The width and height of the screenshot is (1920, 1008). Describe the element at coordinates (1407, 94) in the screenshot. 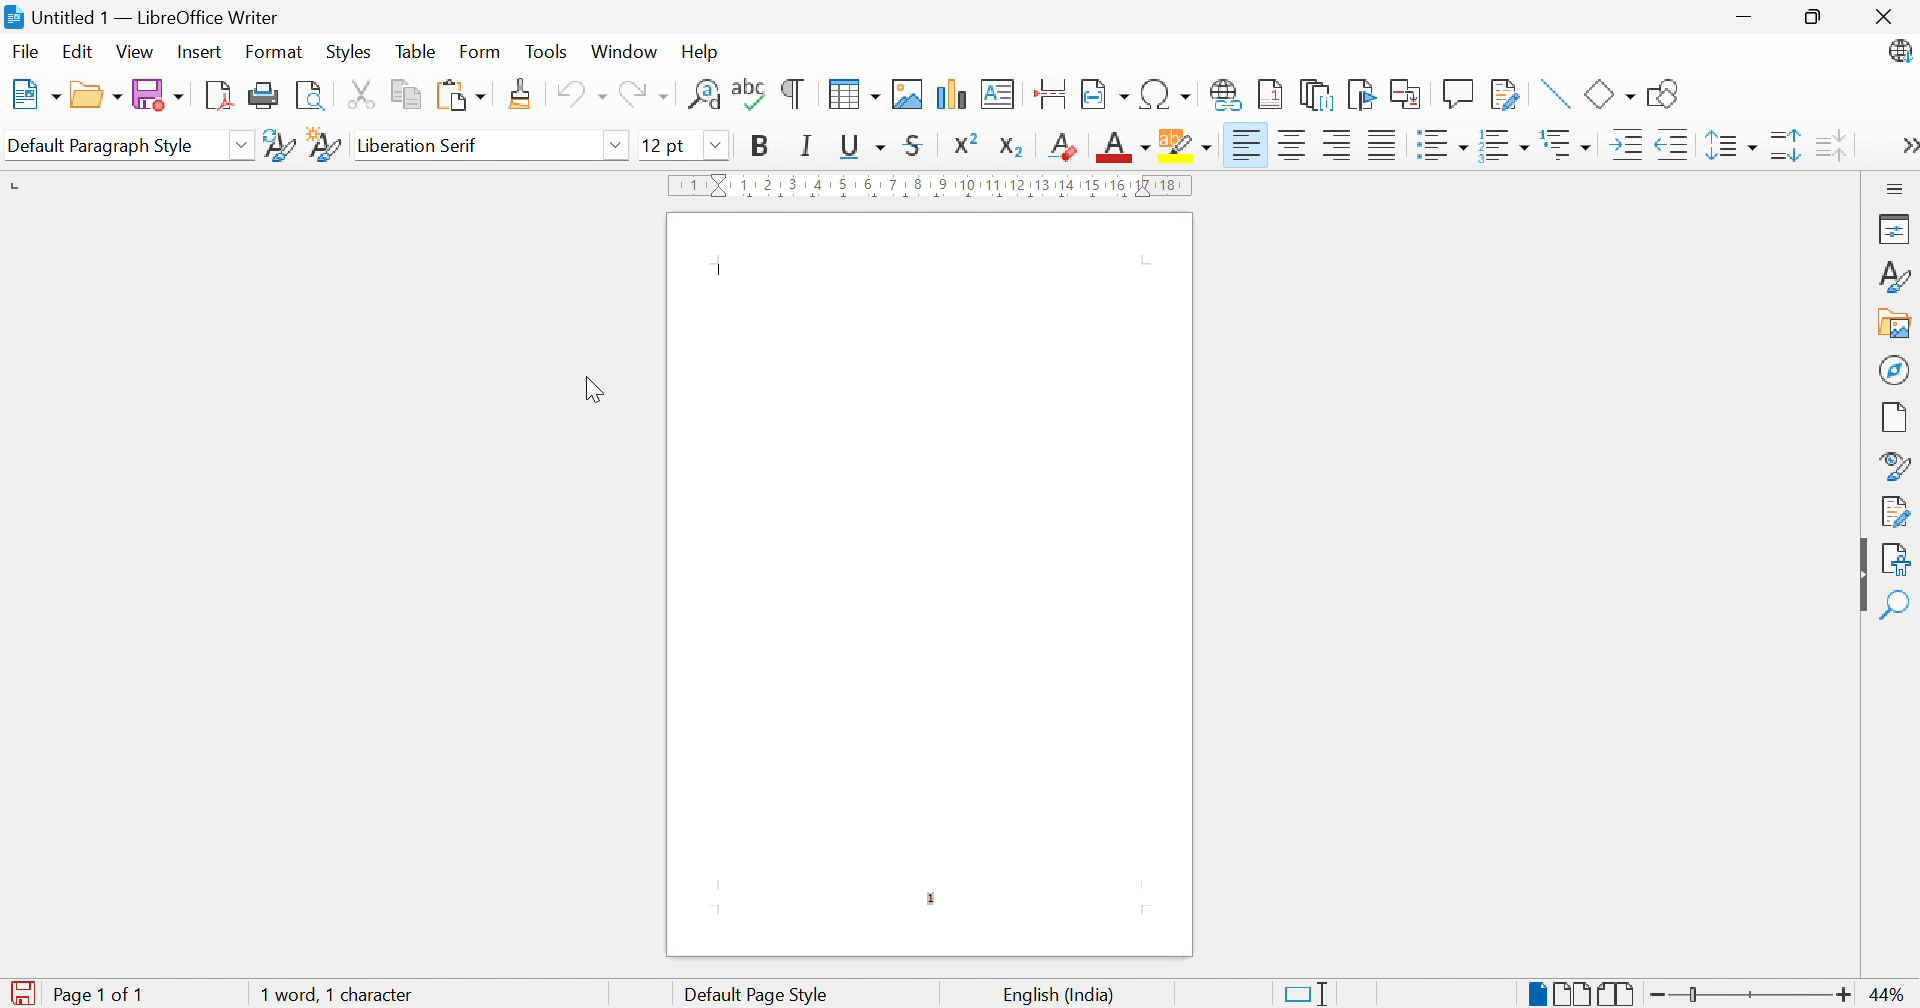

I see `Insert cross-reference` at that location.